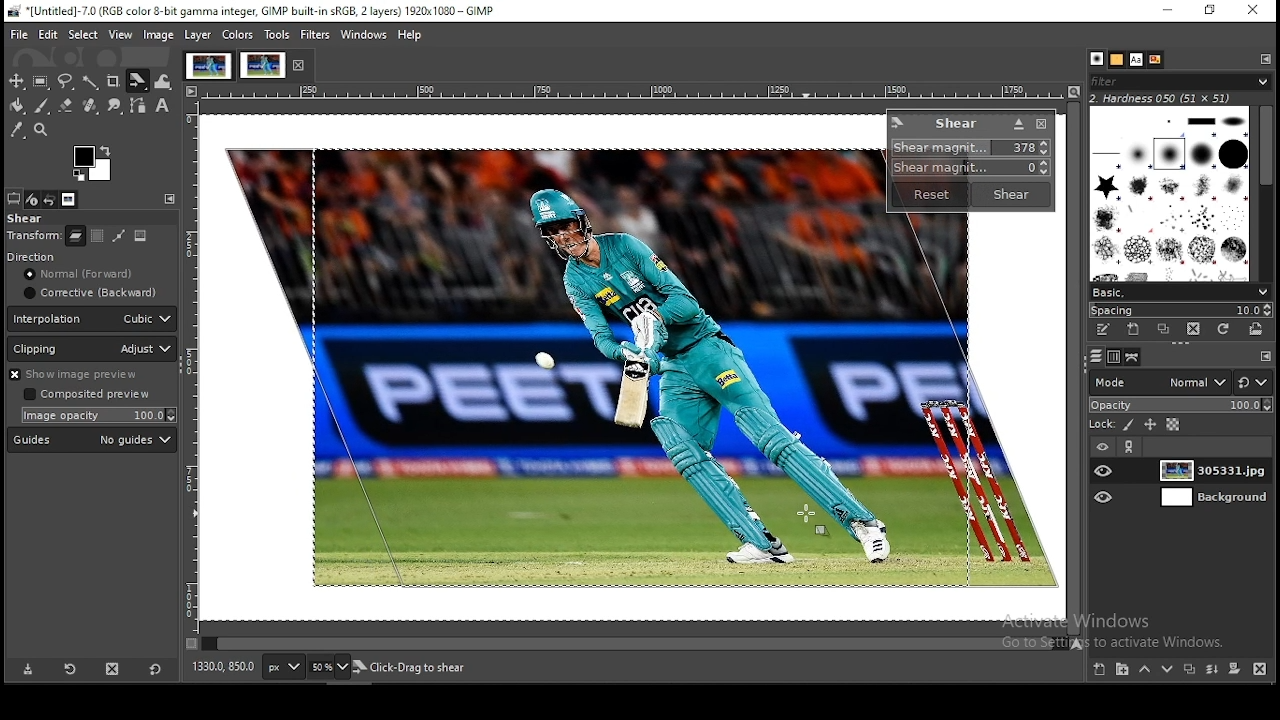 The height and width of the screenshot is (720, 1280). Describe the element at coordinates (1210, 471) in the screenshot. I see `layer` at that location.